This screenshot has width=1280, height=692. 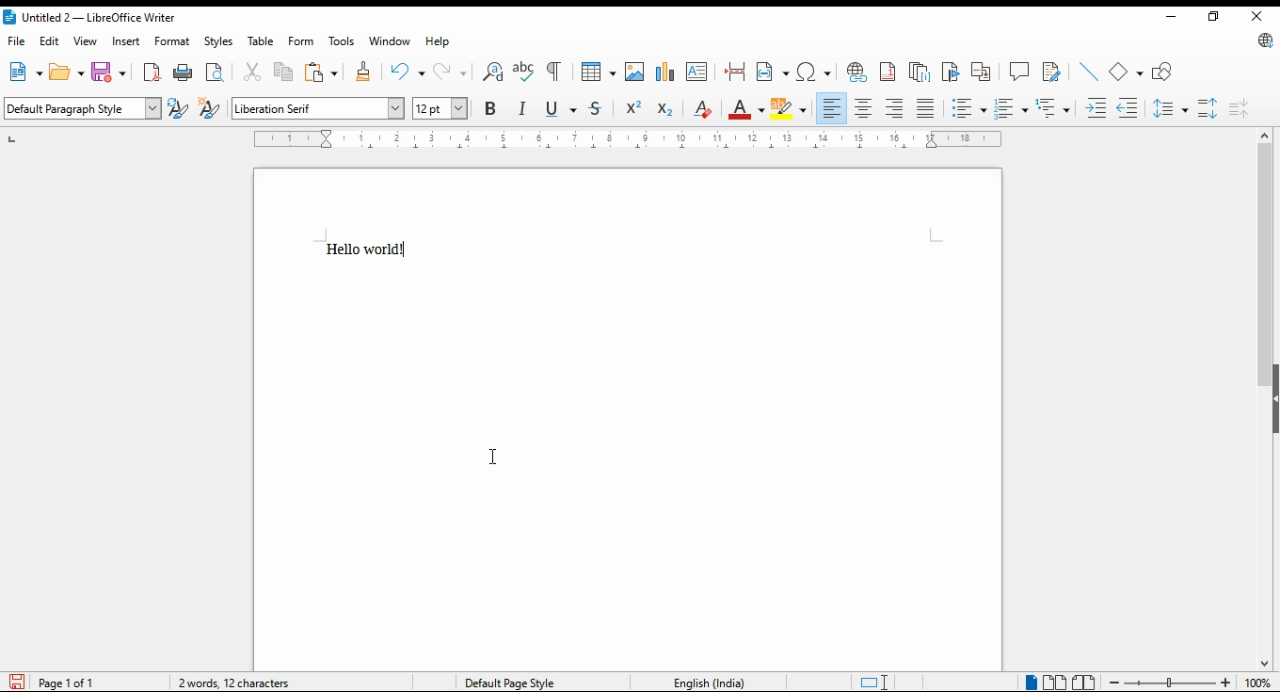 I want to click on update selected style, so click(x=177, y=108).